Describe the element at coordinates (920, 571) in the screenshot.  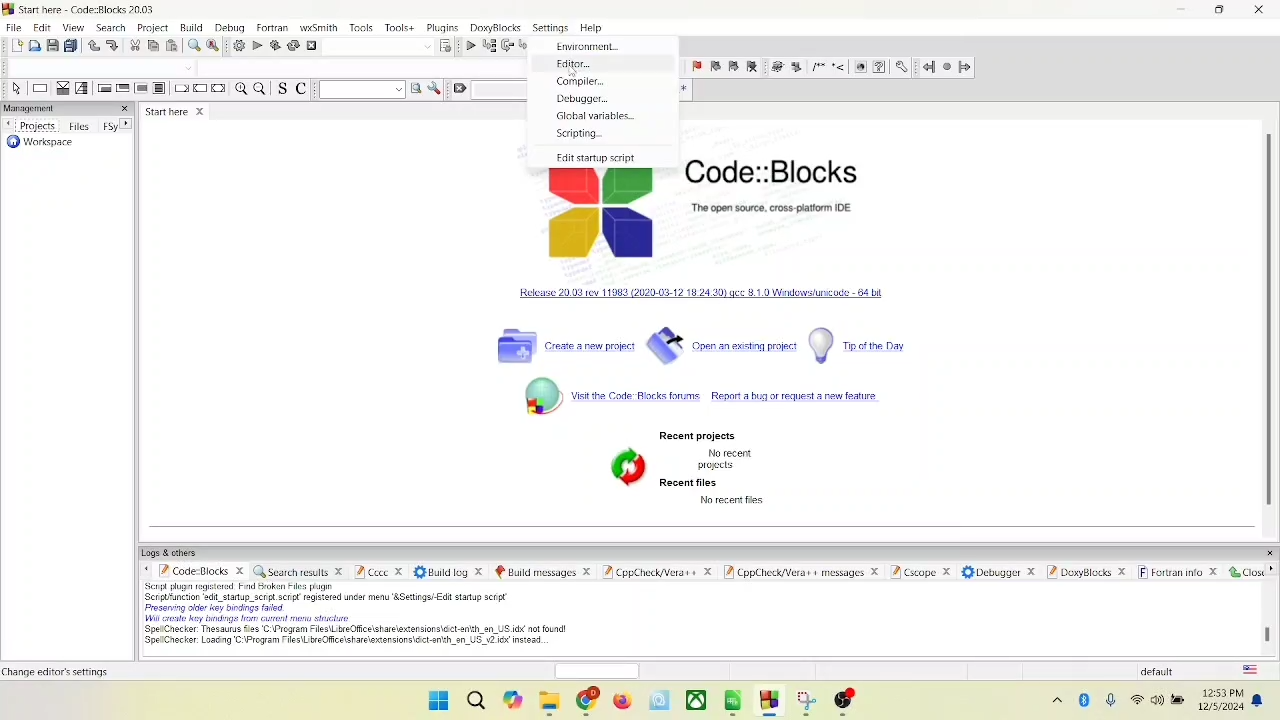
I see `Cscope` at that location.